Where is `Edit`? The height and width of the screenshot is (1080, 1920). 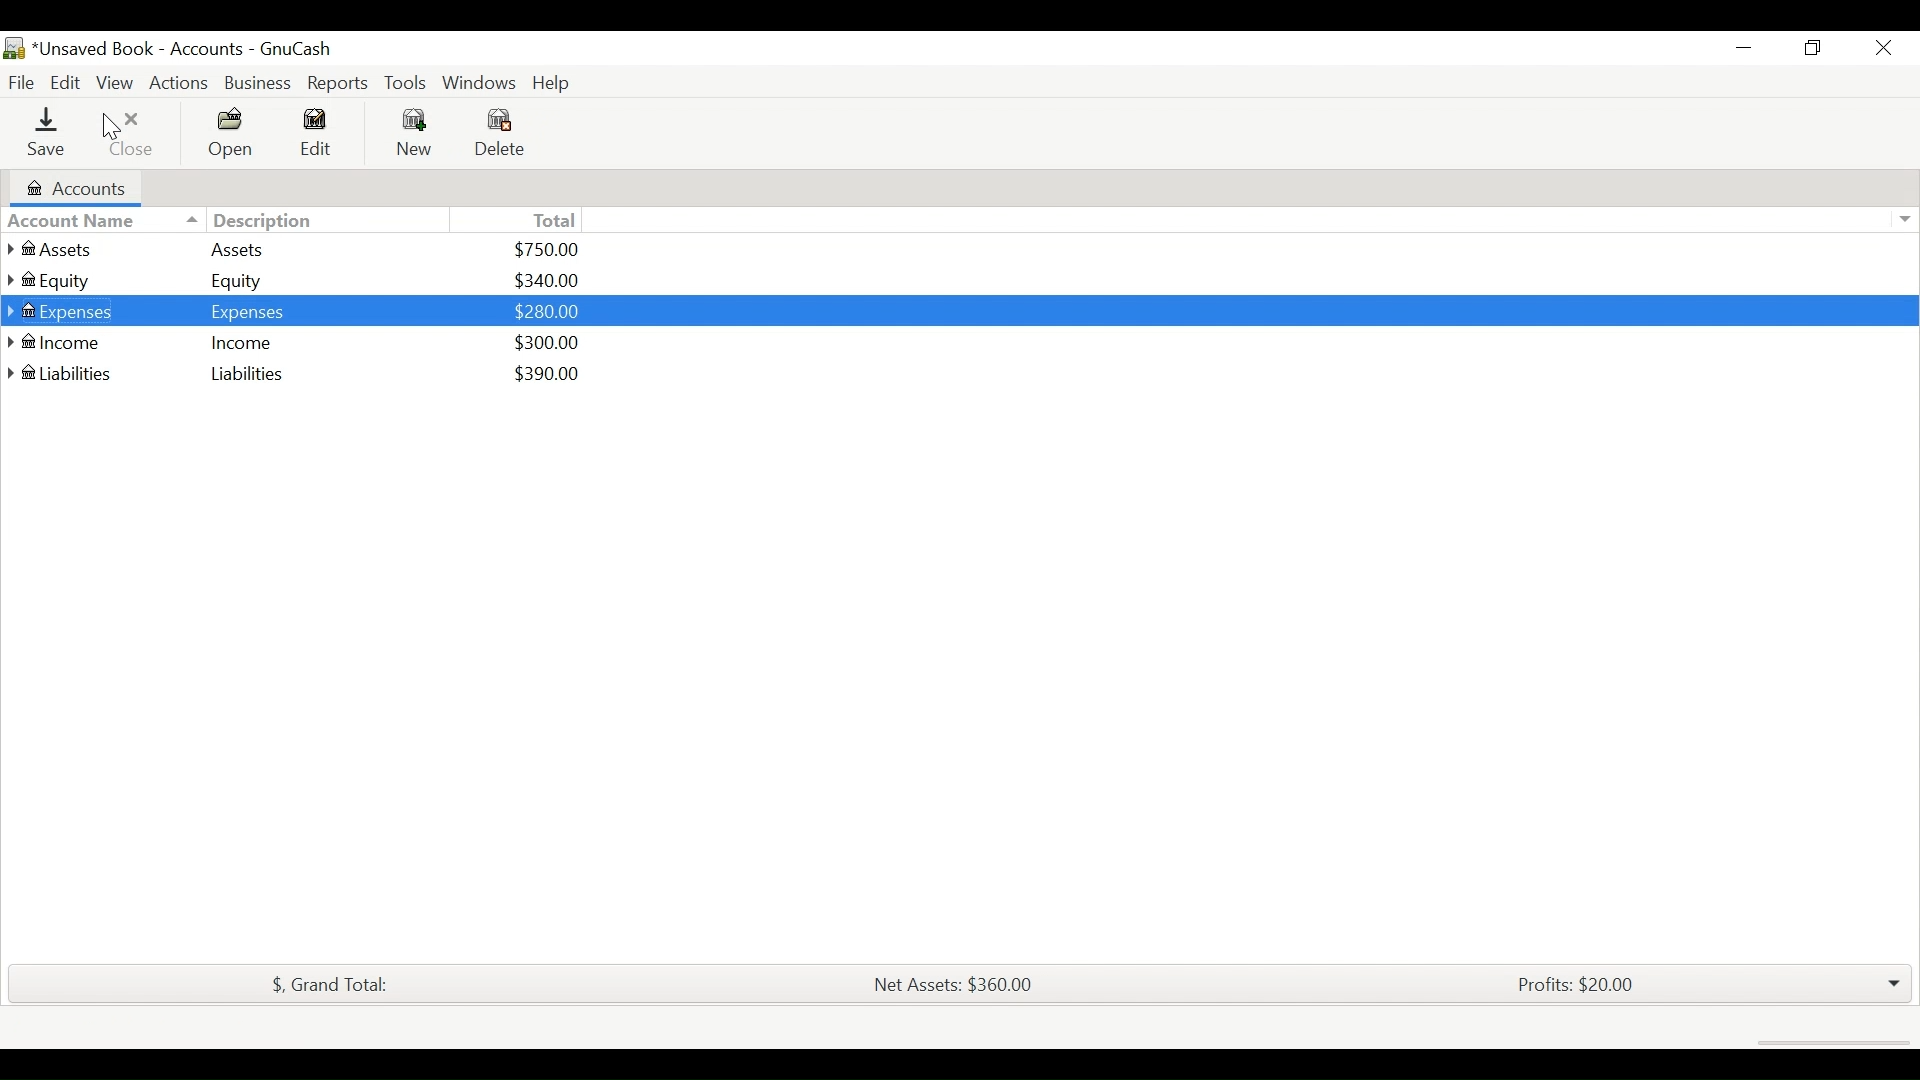
Edit is located at coordinates (321, 133).